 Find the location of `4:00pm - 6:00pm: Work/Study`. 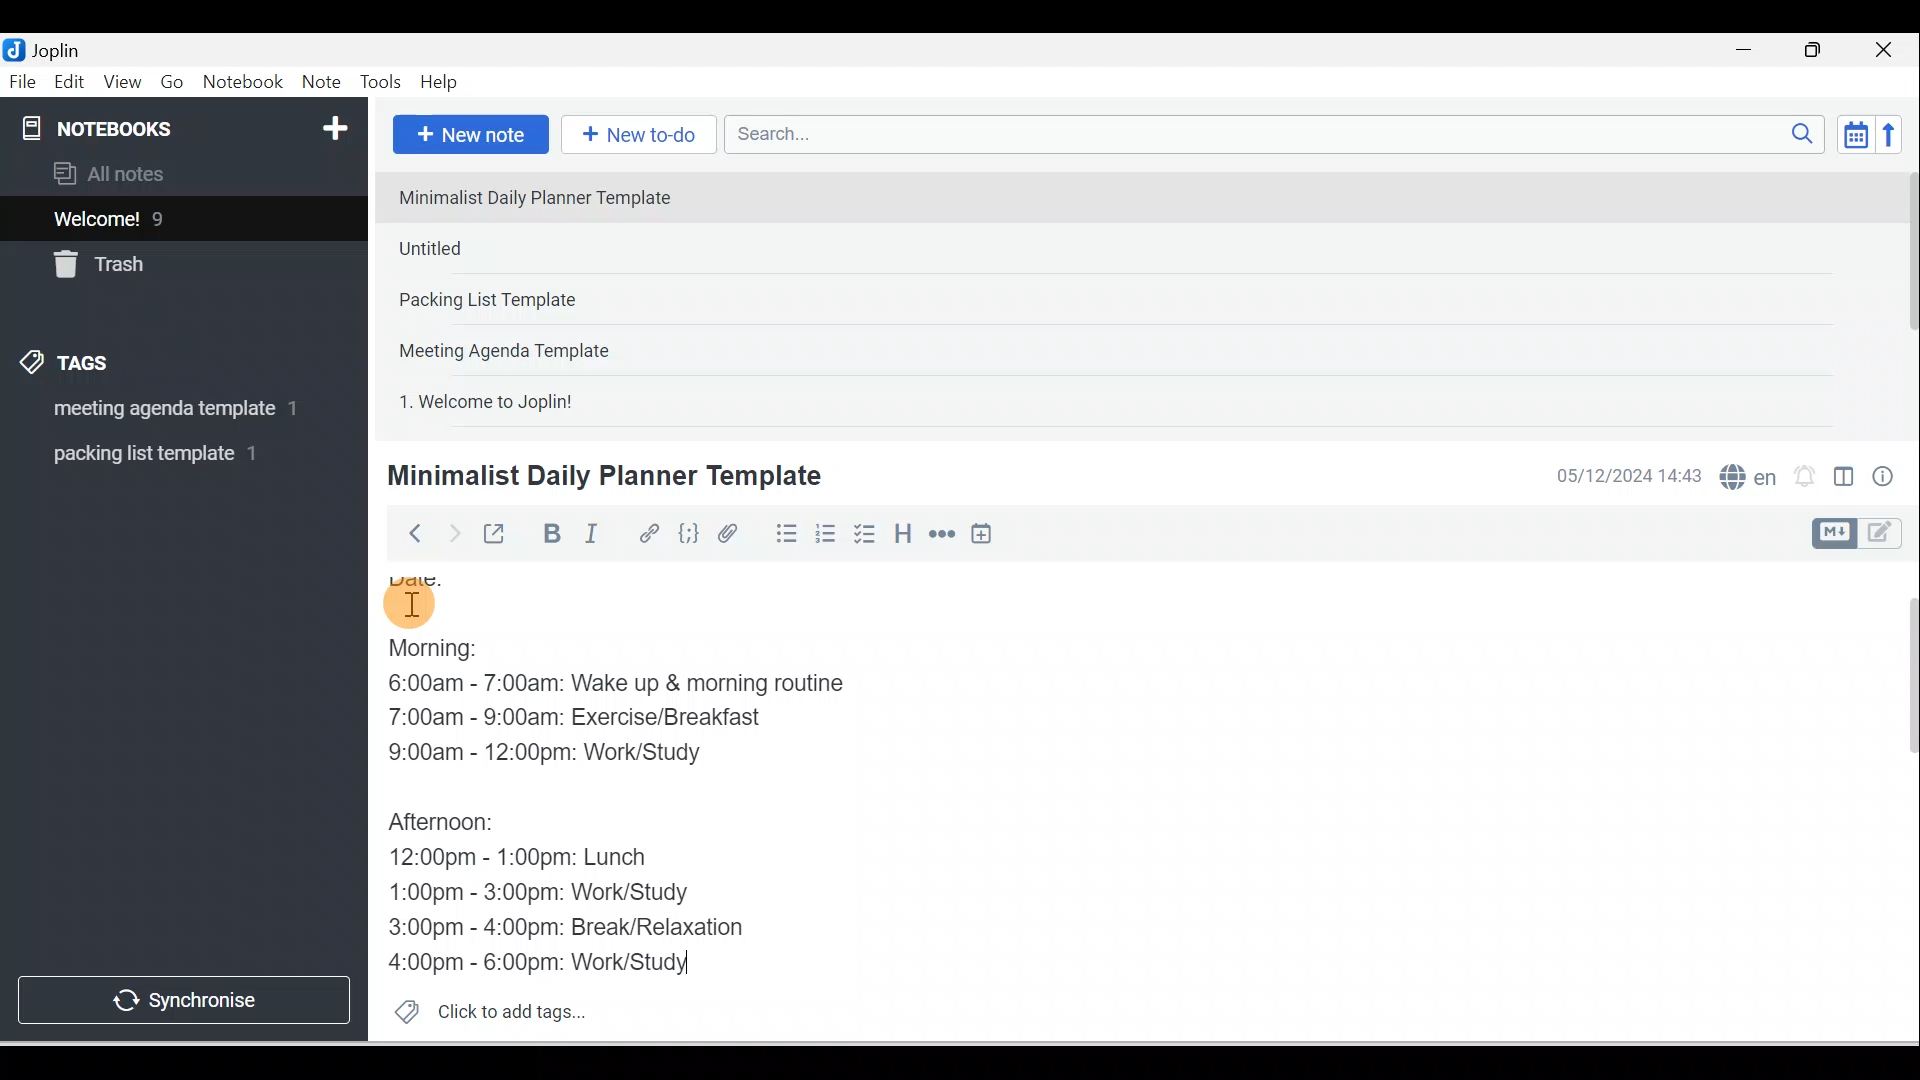

4:00pm - 6:00pm: Work/Study is located at coordinates (544, 965).